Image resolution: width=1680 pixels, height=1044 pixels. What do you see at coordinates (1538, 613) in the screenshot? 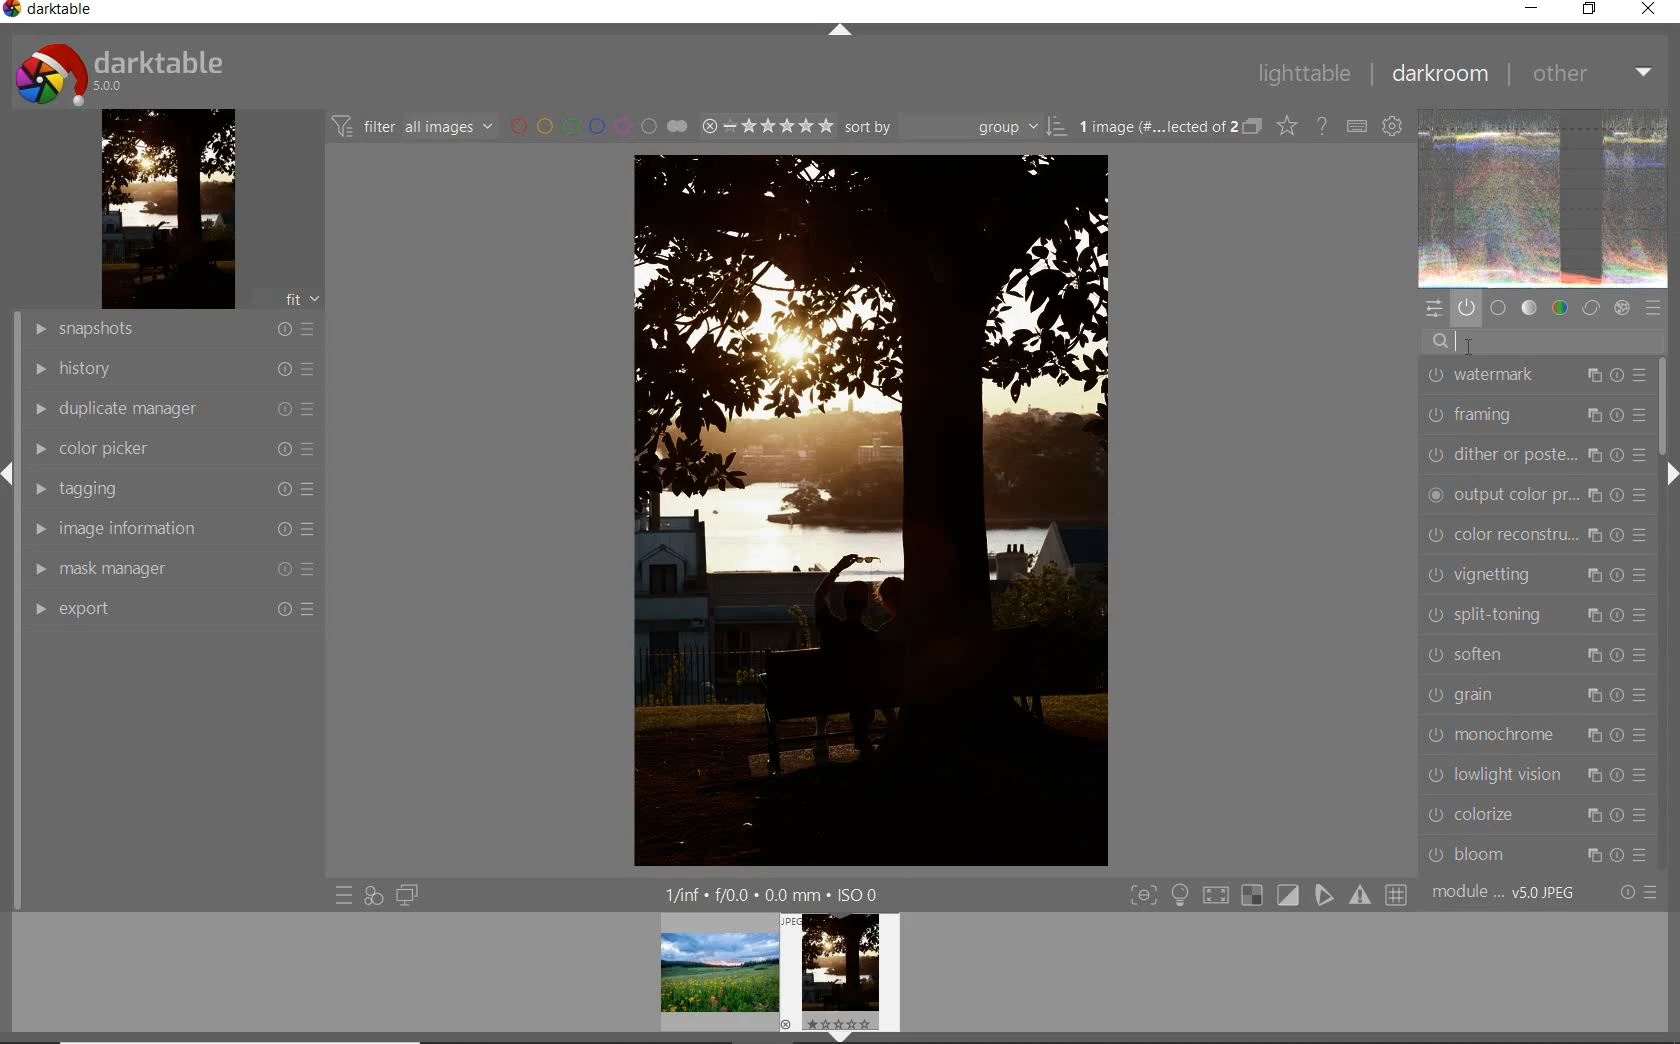
I see `split-toning` at bounding box center [1538, 613].